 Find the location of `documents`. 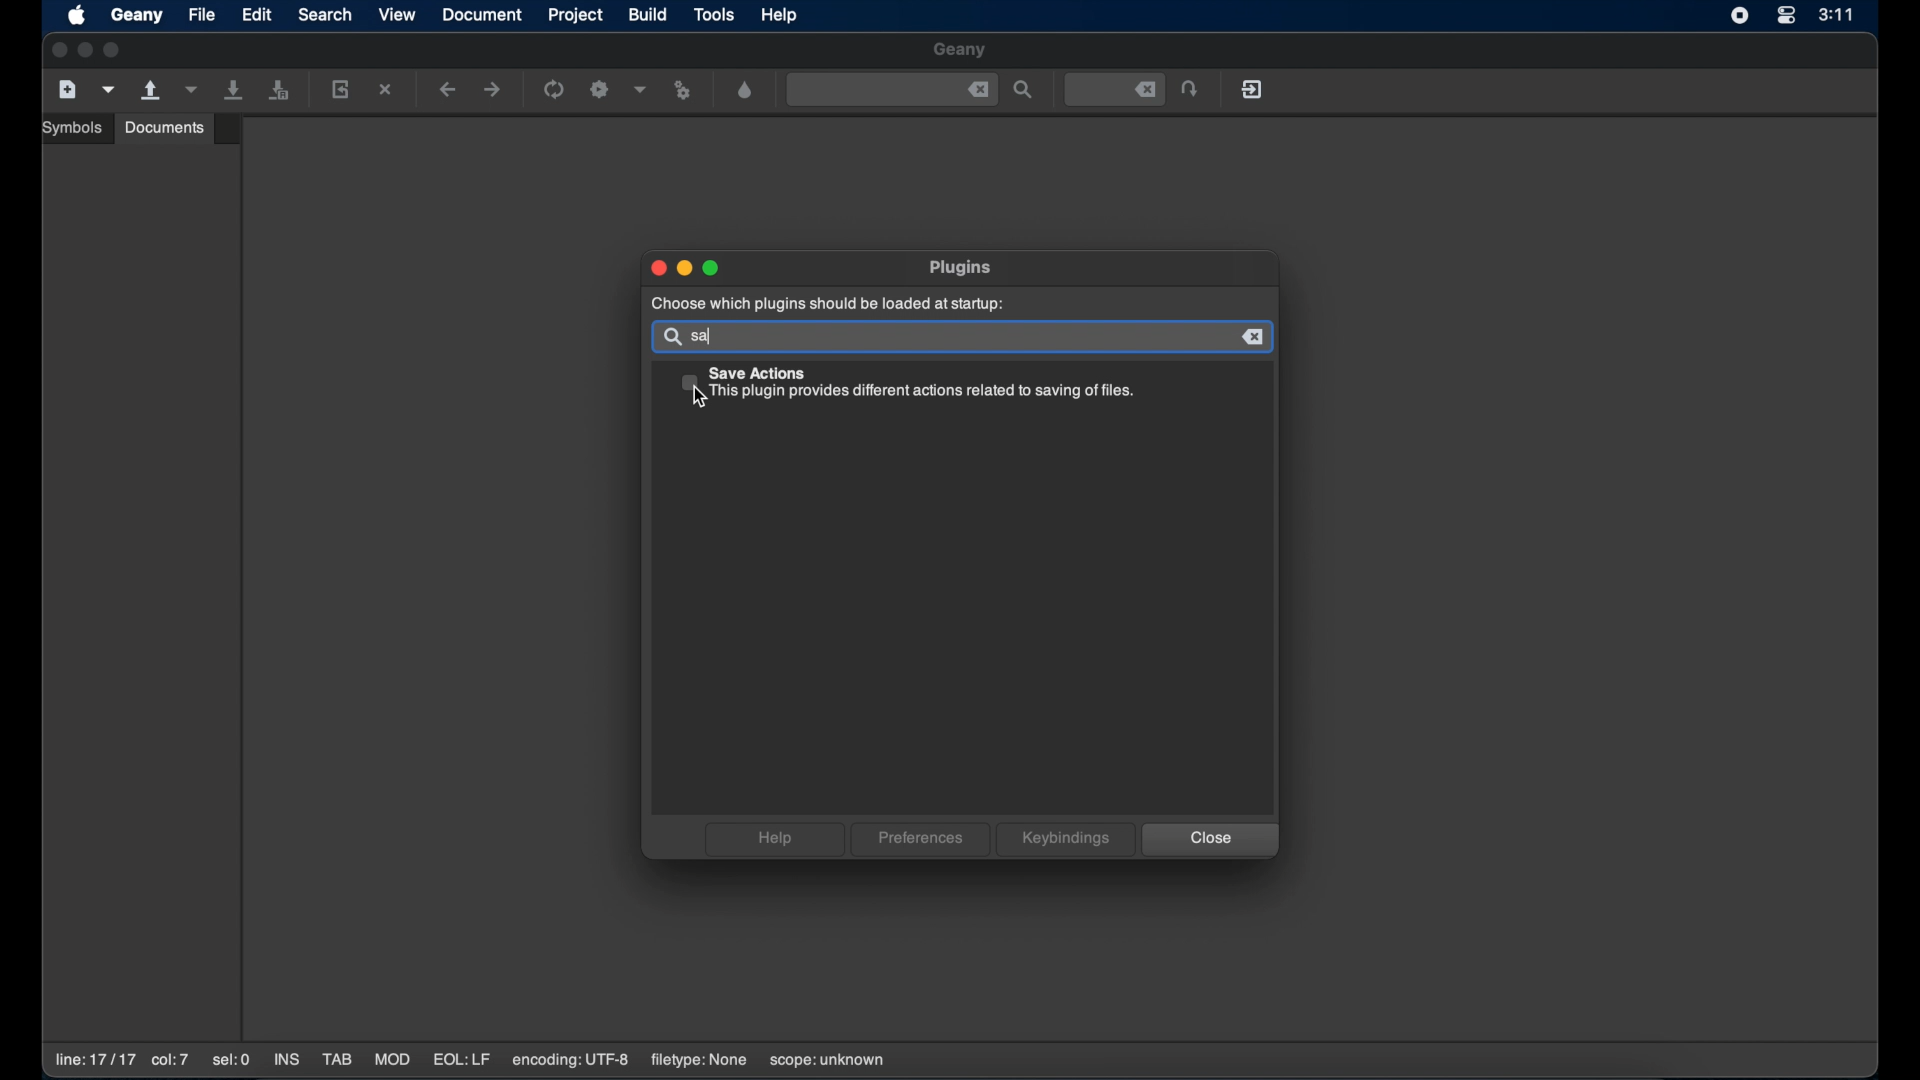

documents is located at coordinates (165, 127).